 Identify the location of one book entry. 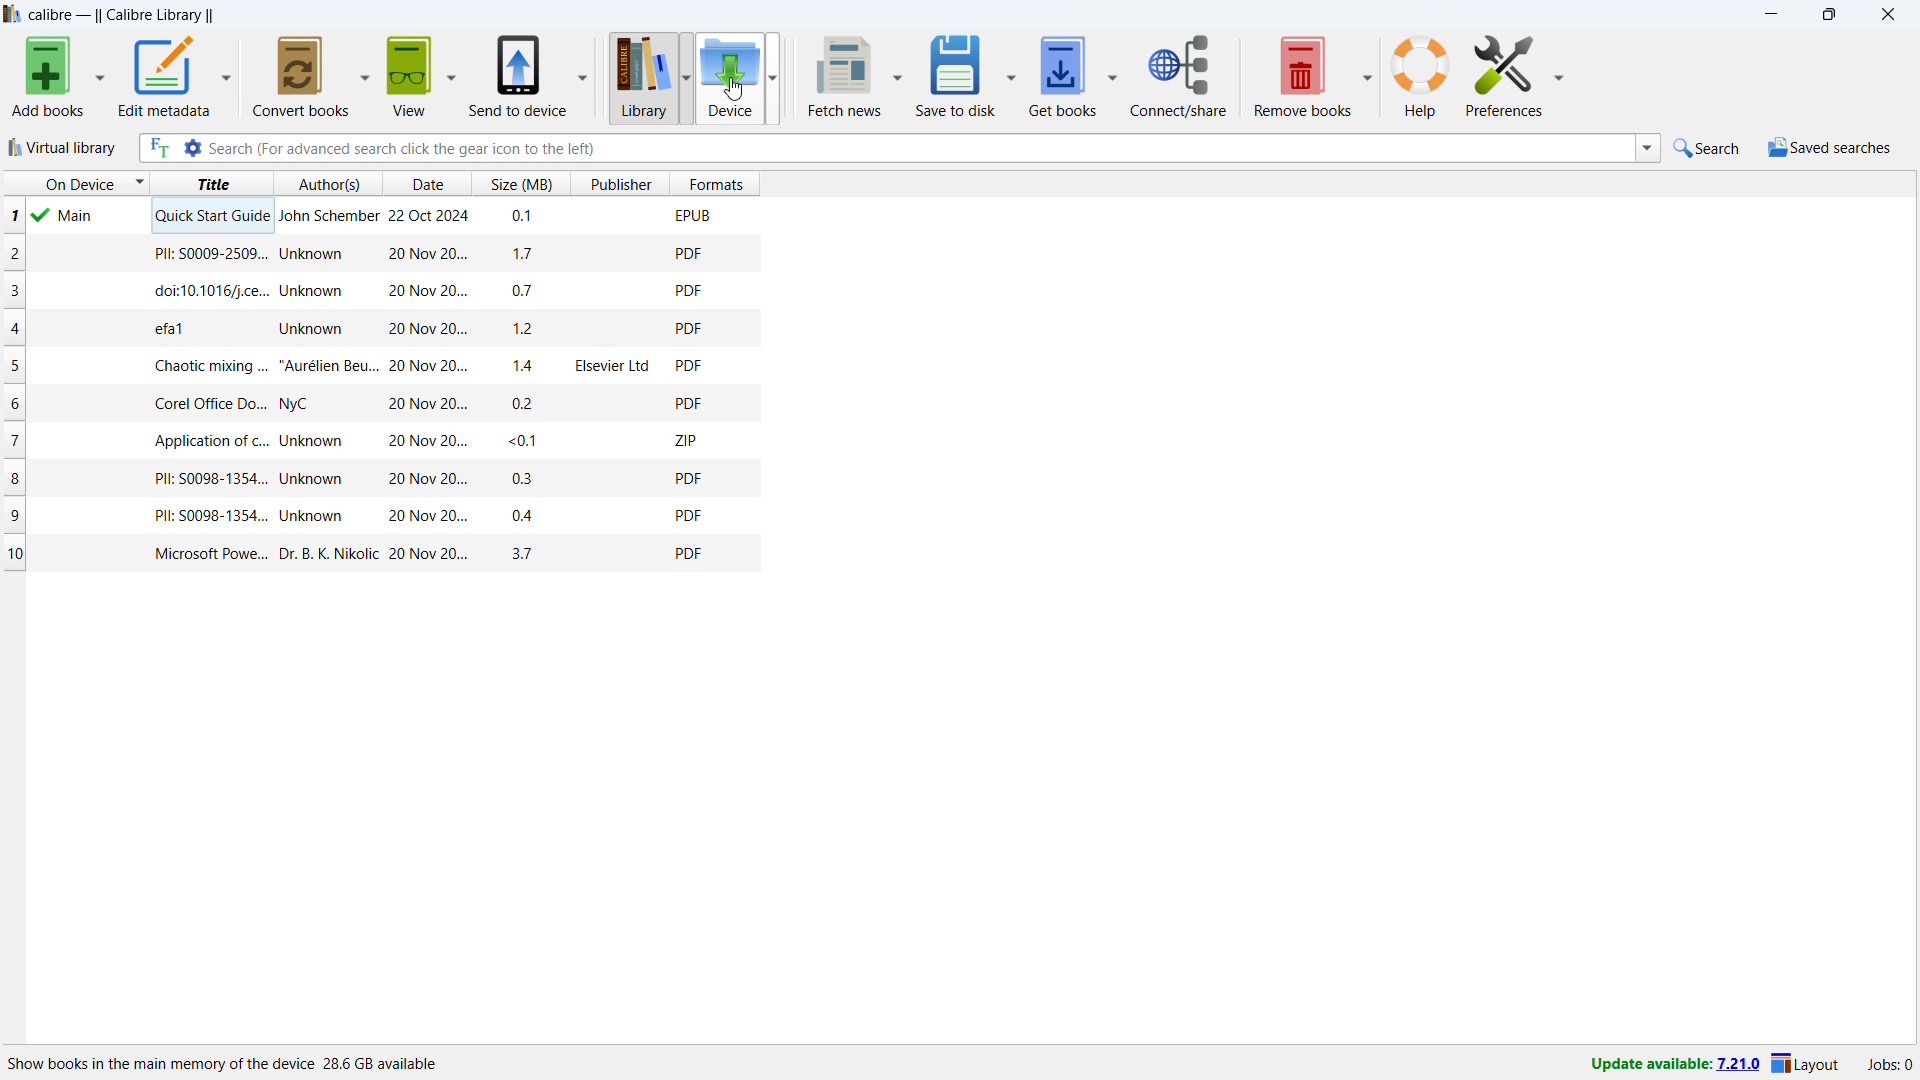
(380, 402).